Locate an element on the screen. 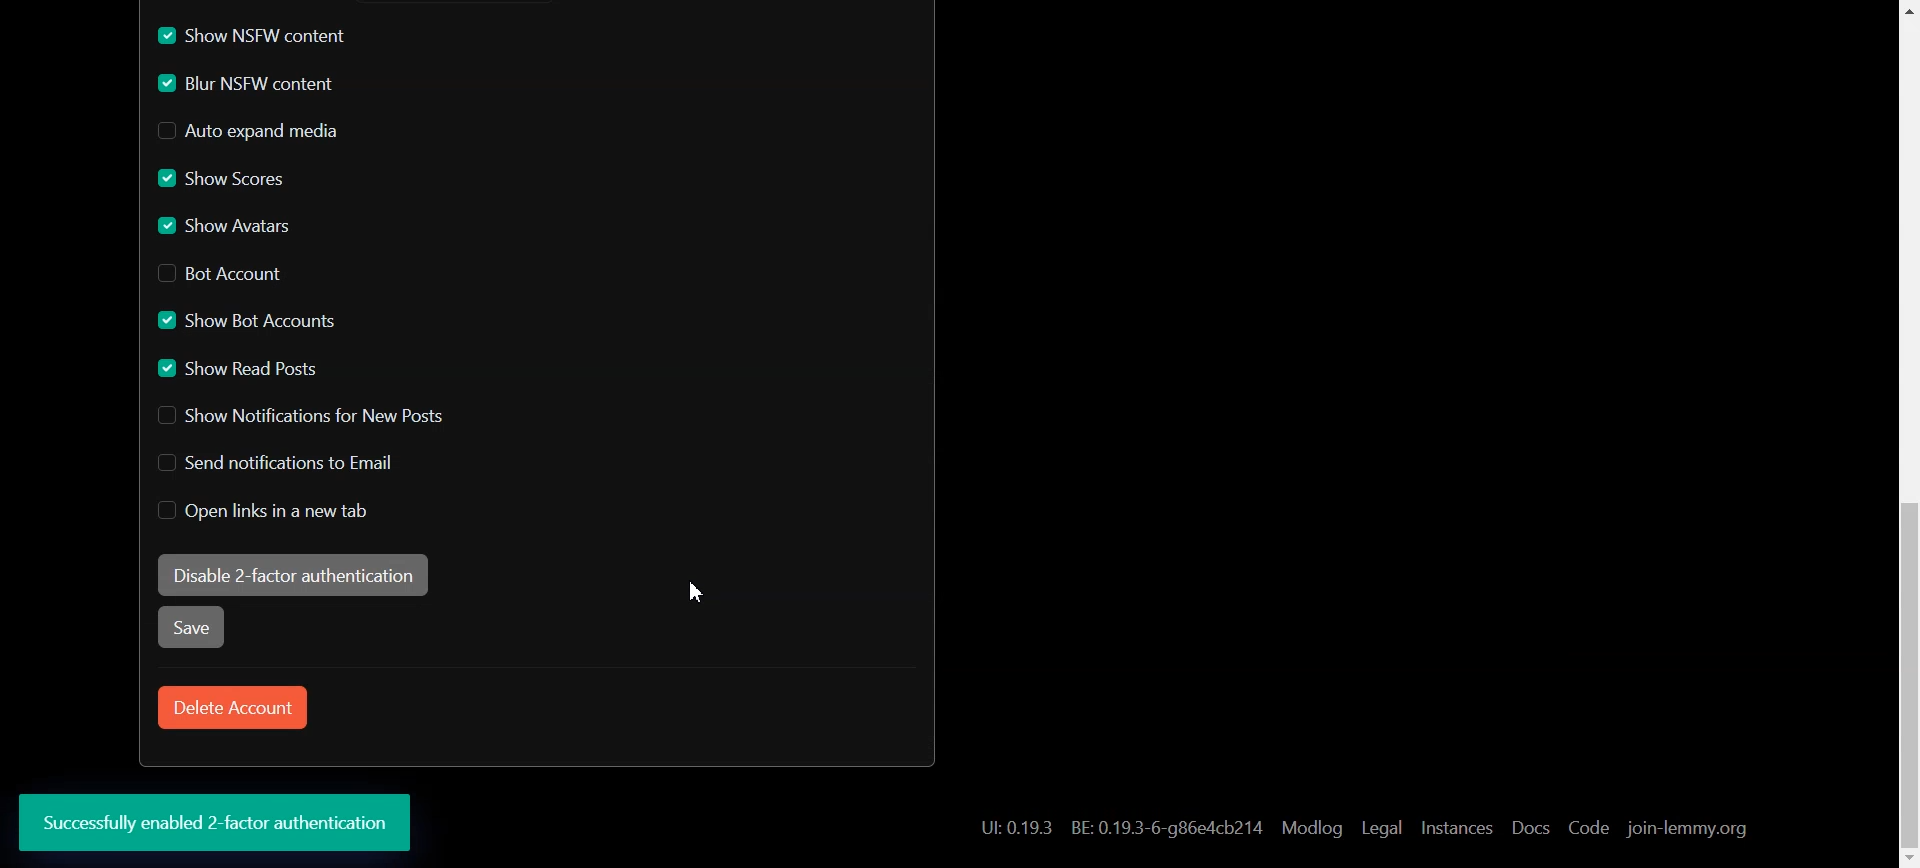 This screenshot has height=868, width=1920. Enable Show Avatars is located at coordinates (236, 224).